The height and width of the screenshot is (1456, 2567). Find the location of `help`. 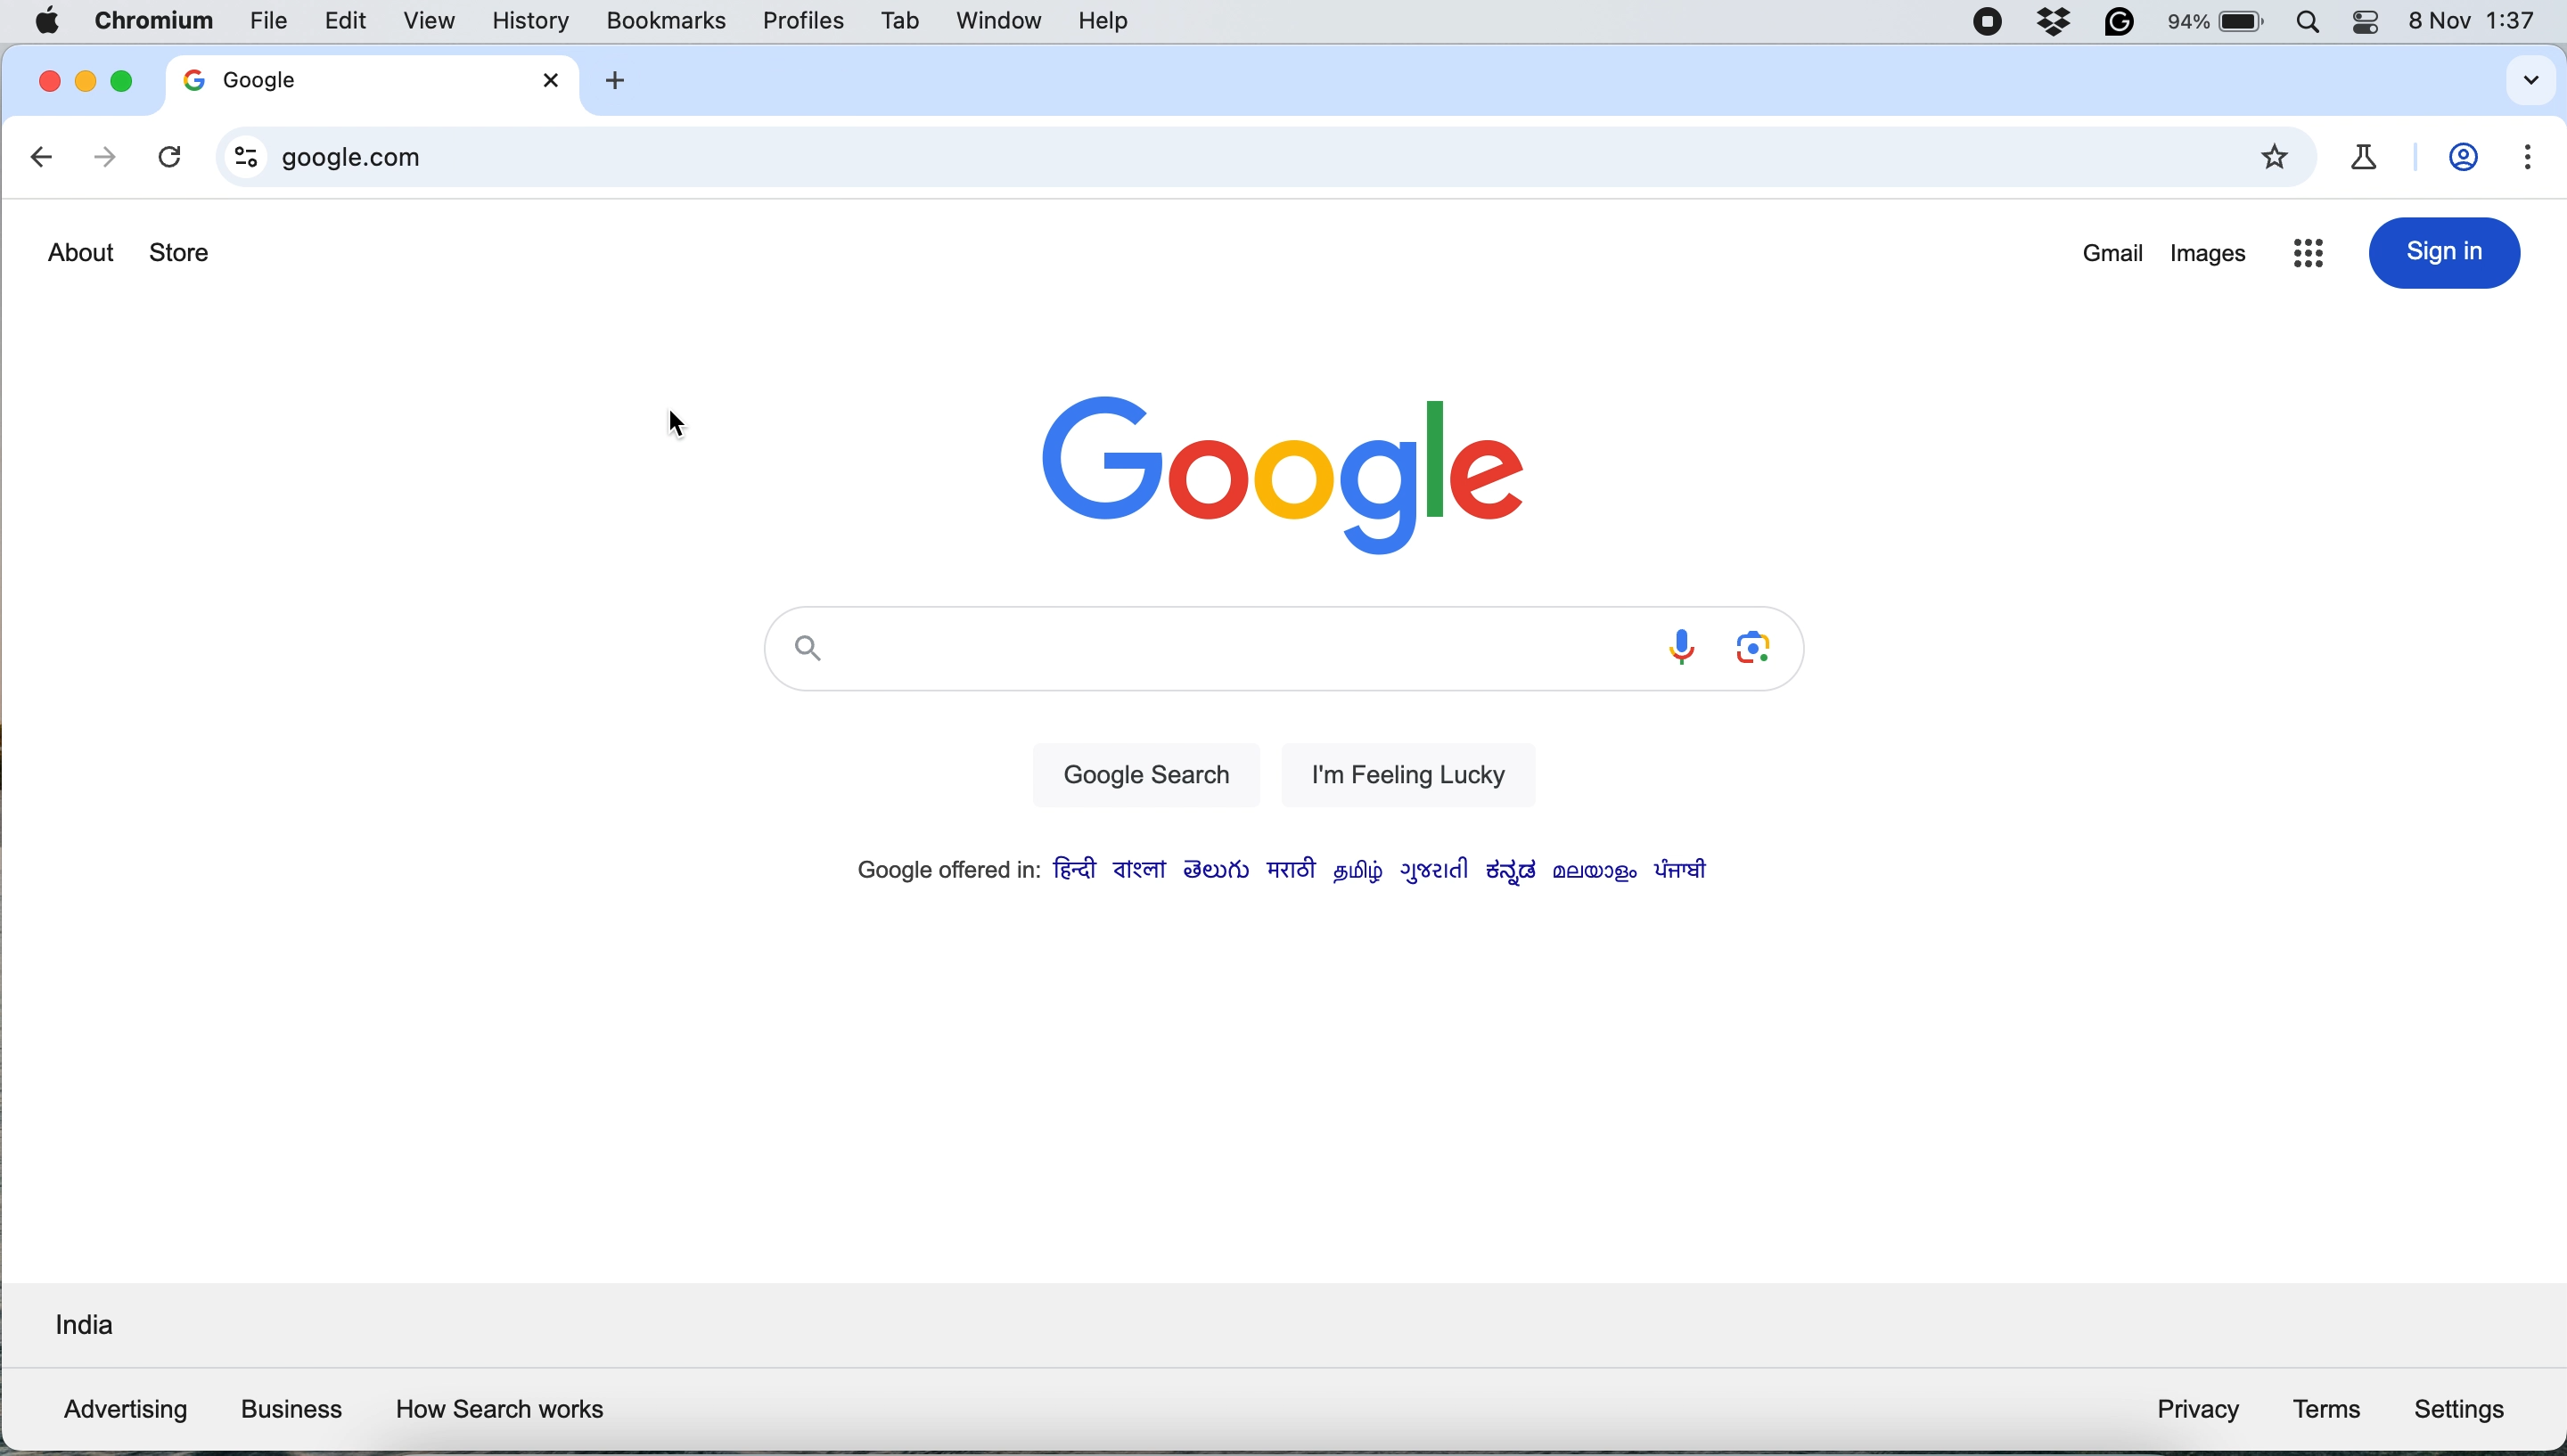

help is located at coordinates (1102, 21).